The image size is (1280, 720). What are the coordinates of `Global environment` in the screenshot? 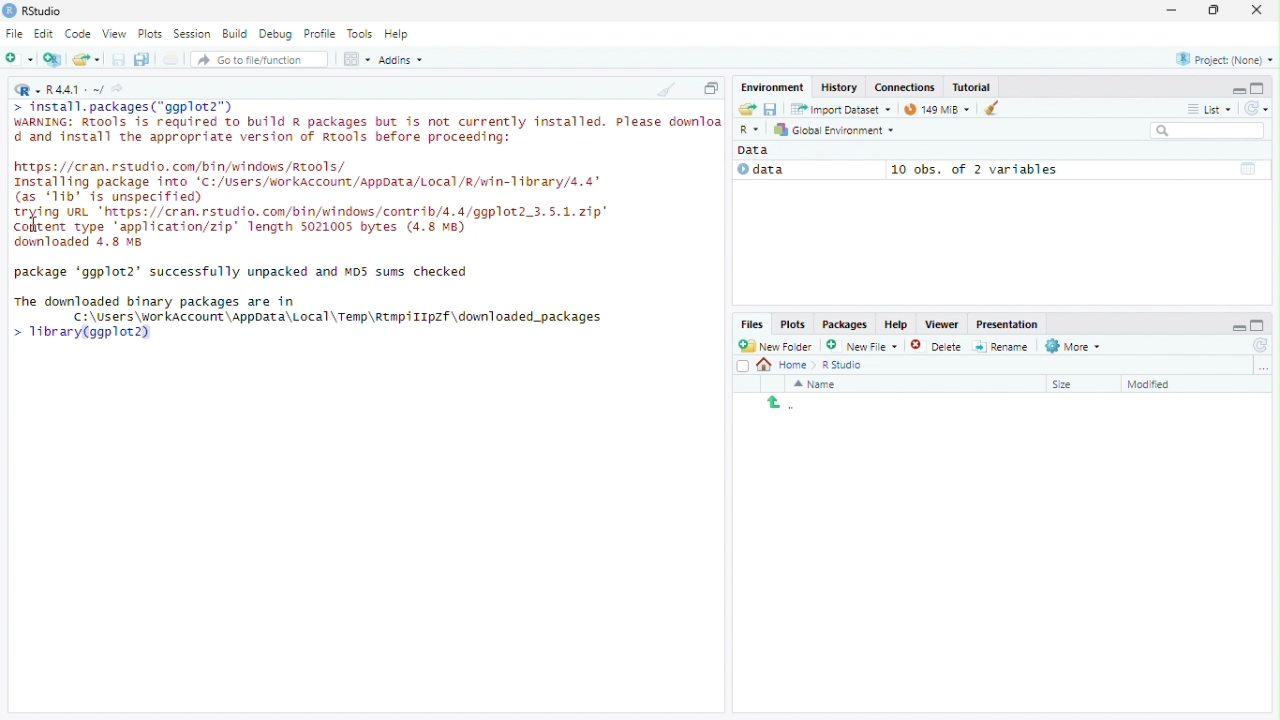 It's located at (835, 130).